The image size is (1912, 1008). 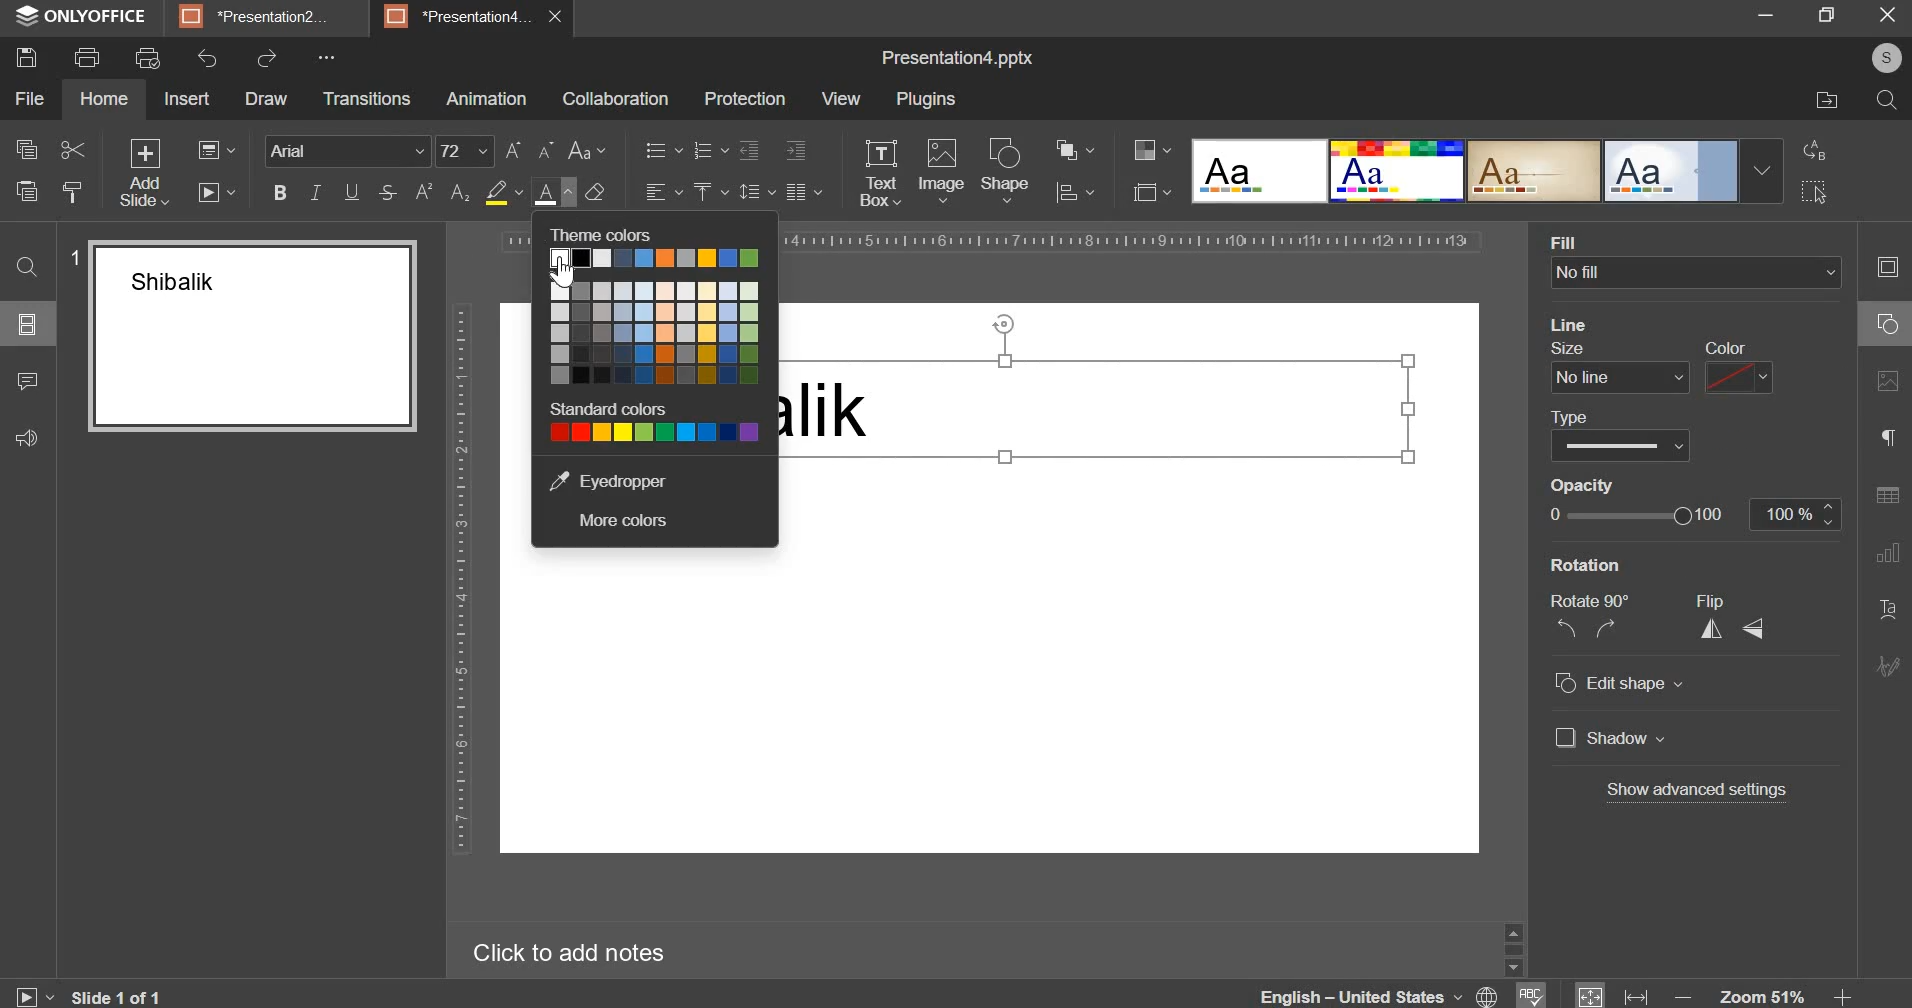 I want to click on size, so click(x=1615, y=368).